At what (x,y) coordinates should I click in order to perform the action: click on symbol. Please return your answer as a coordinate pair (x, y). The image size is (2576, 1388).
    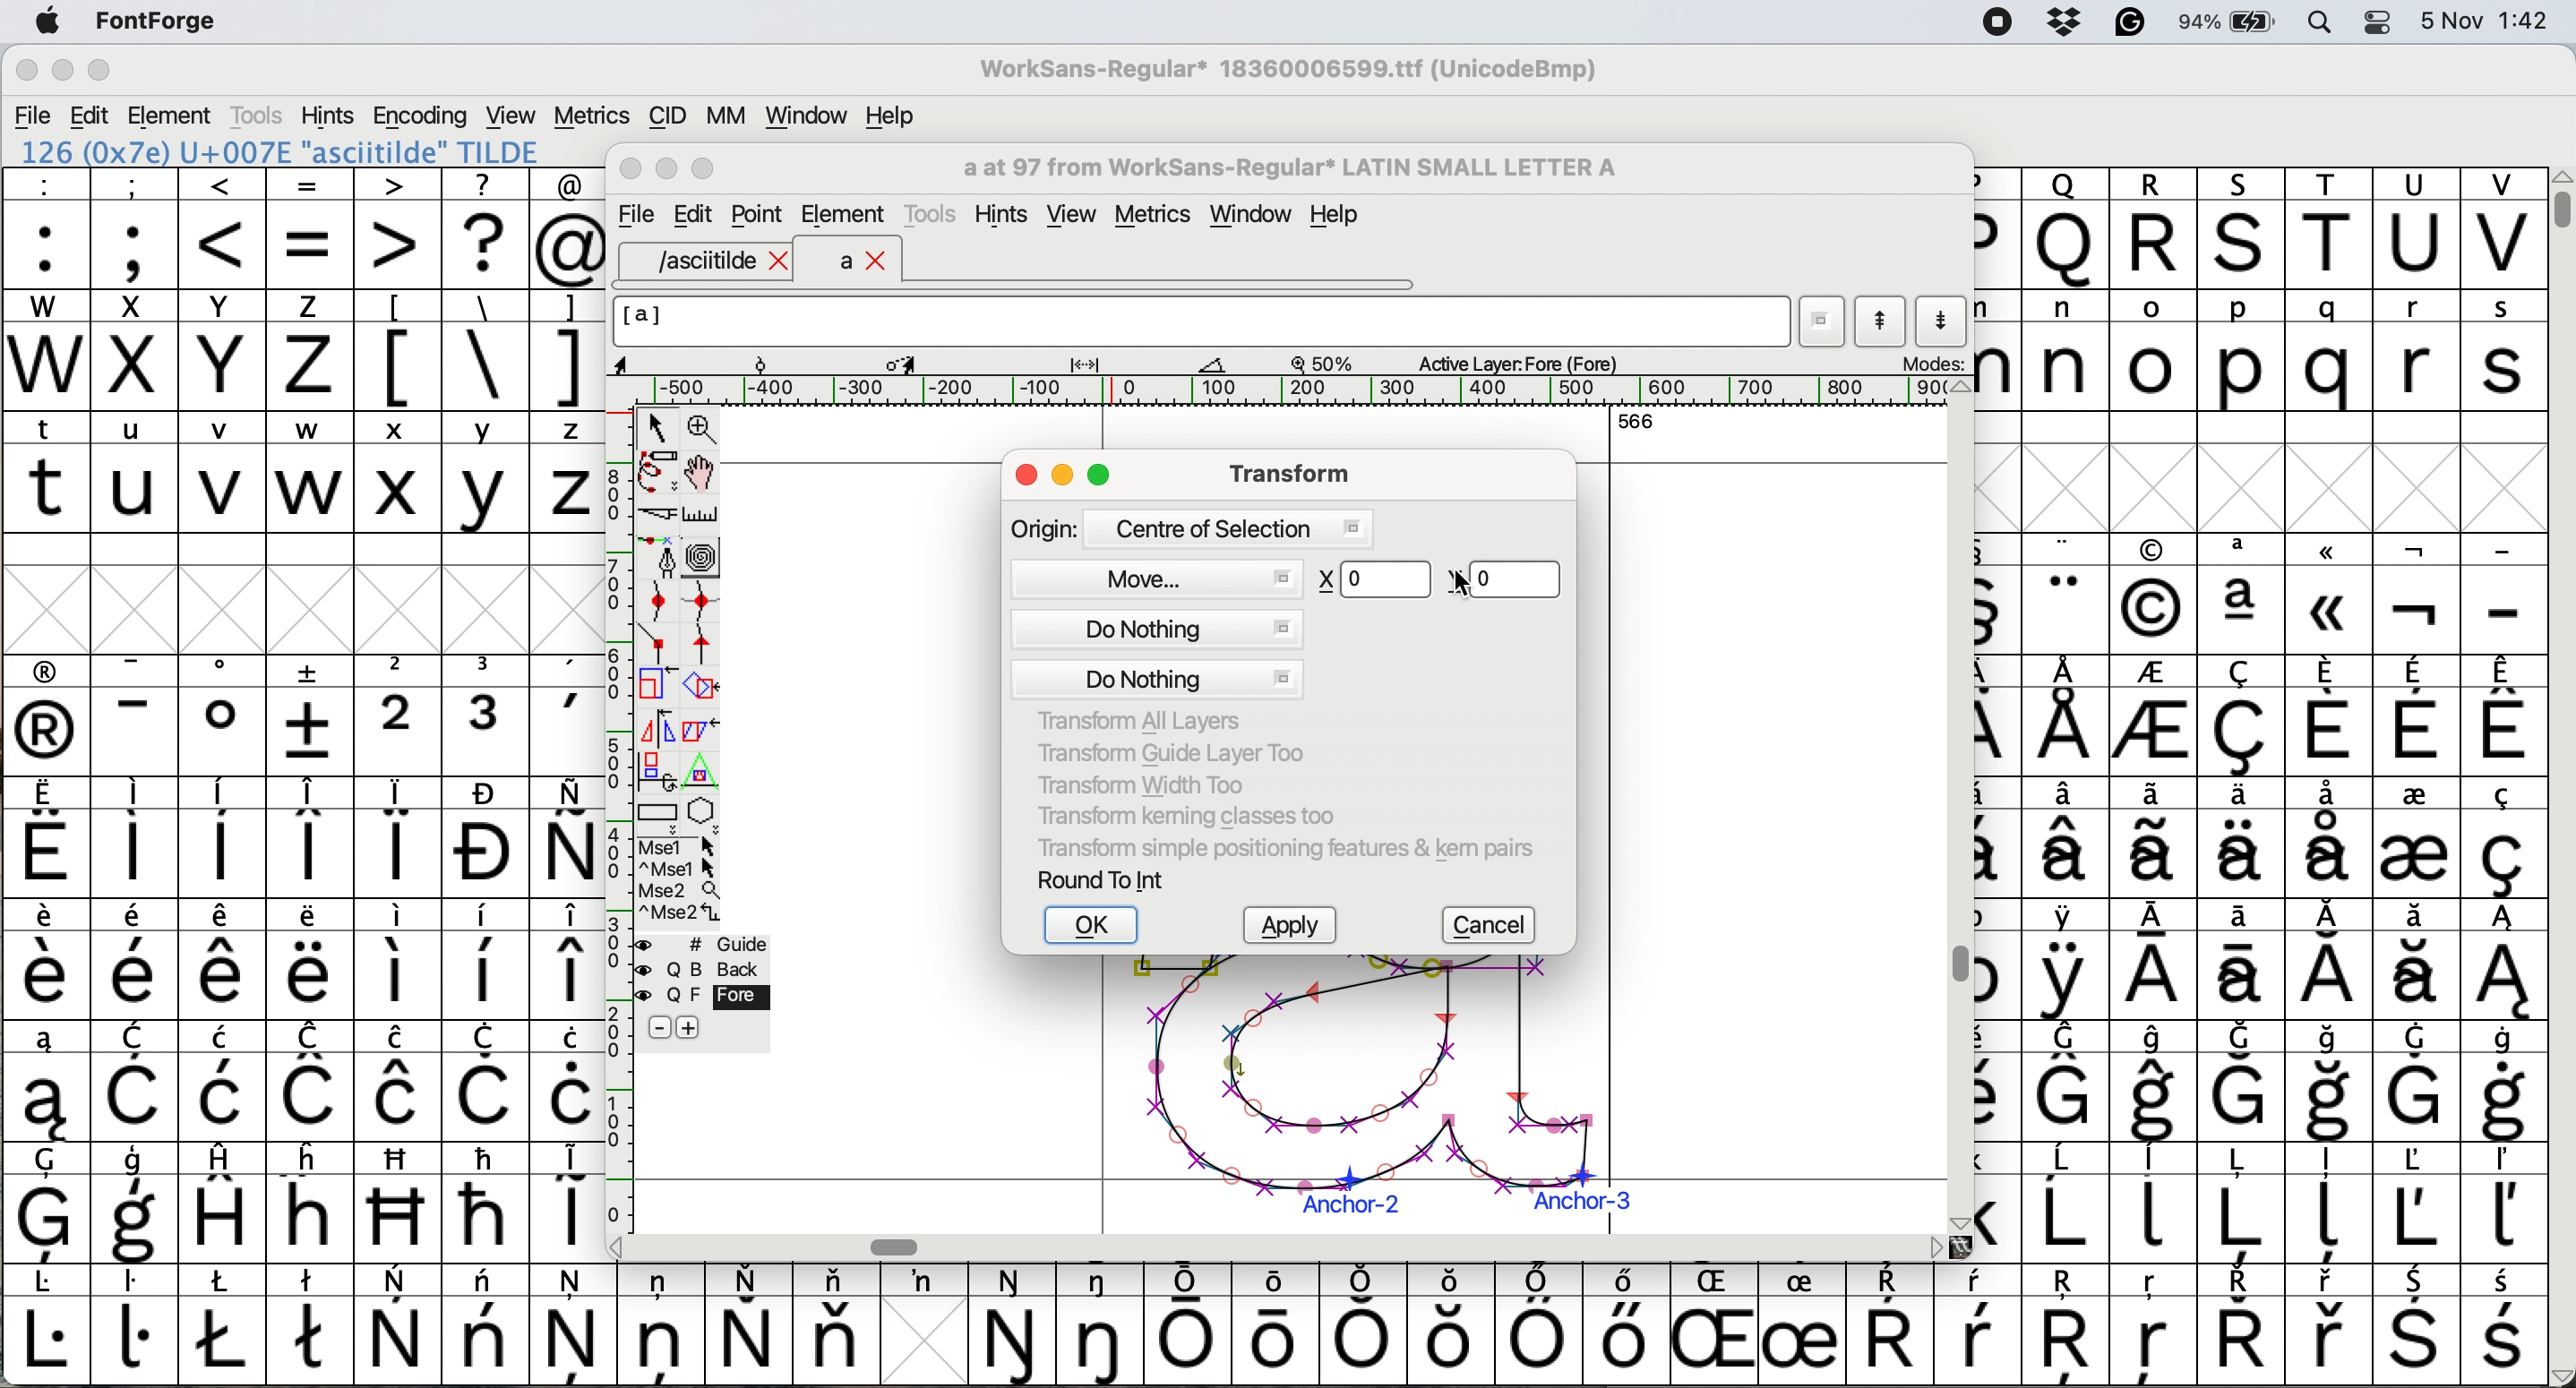
    Looking at the image, I should click on (2153, 962).